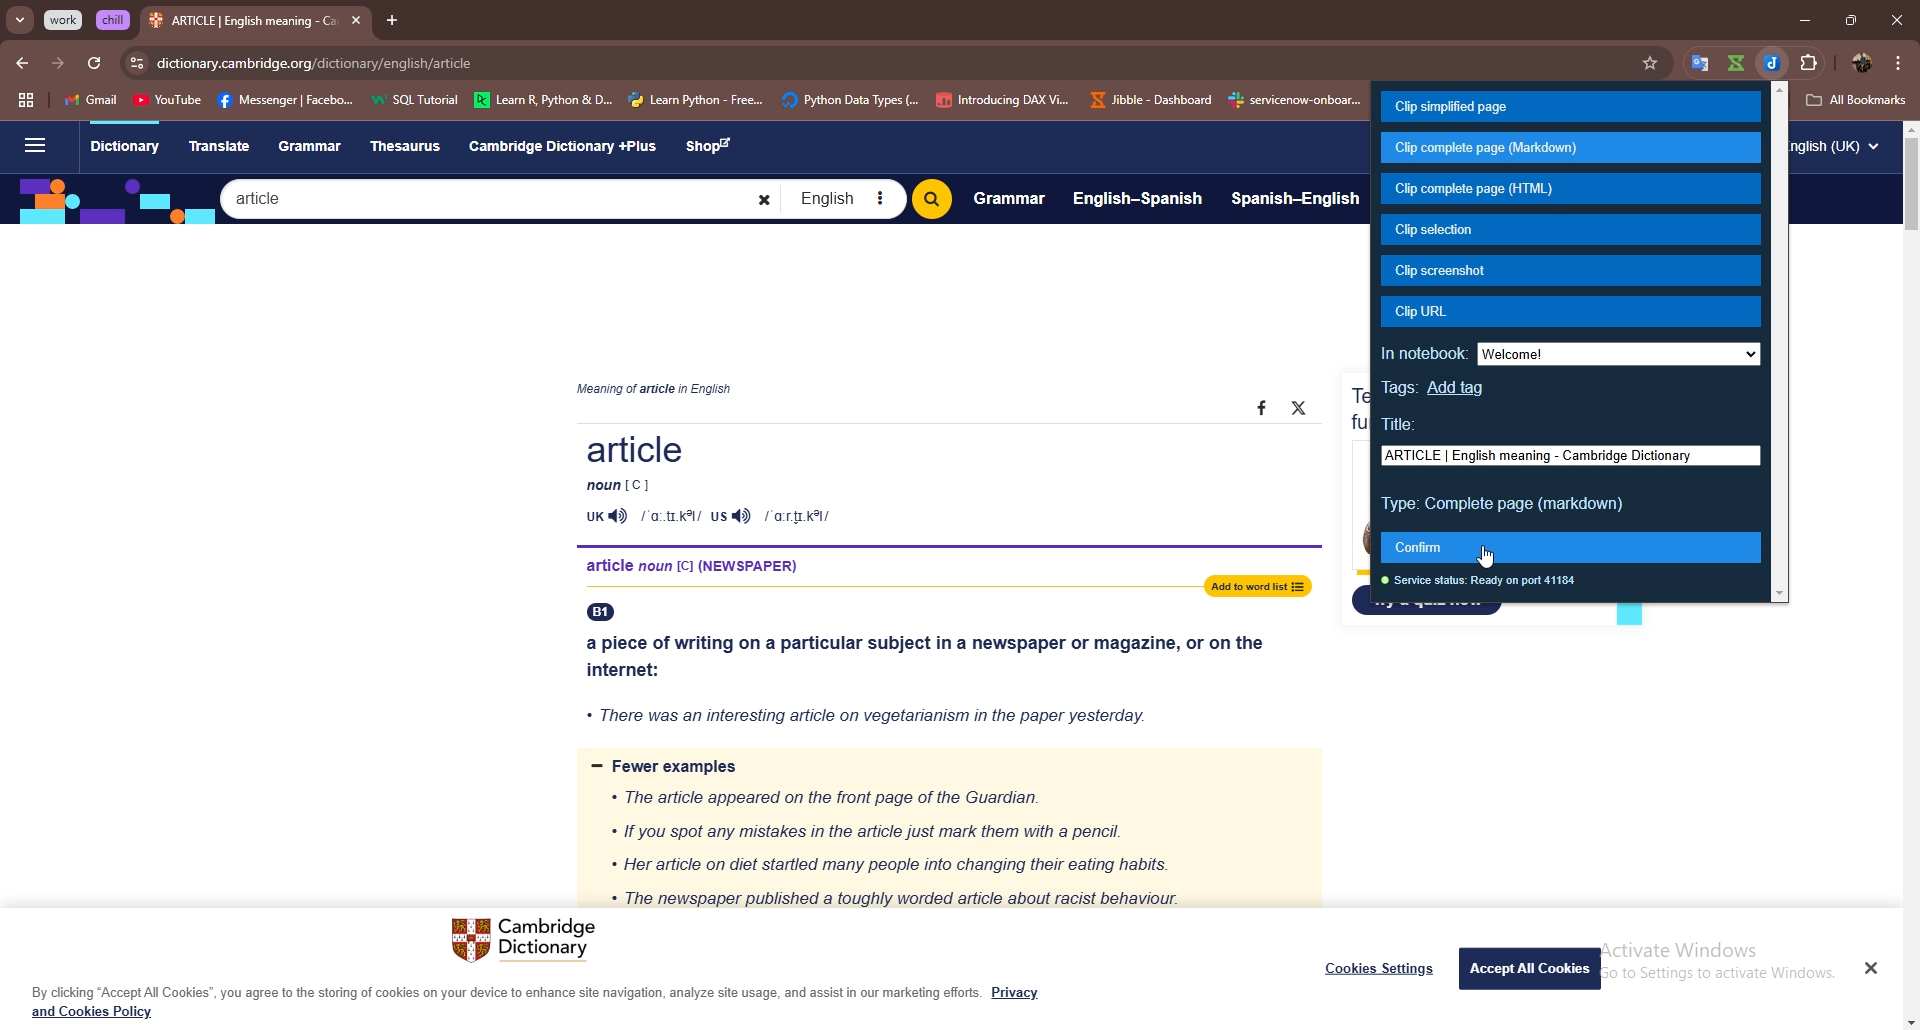 This screenshot has width=1920, height=1030. What do you see at coordinates (536, 1002) in the screenshot?
I see `By clicking “Accept All Cookies”, you agree to the storing of cookies on your device to enhance site navigation, analyze site usage, and assist in our marketing efforts. Privacy
and Cookies Policy` at bounding box center [536, 1002].